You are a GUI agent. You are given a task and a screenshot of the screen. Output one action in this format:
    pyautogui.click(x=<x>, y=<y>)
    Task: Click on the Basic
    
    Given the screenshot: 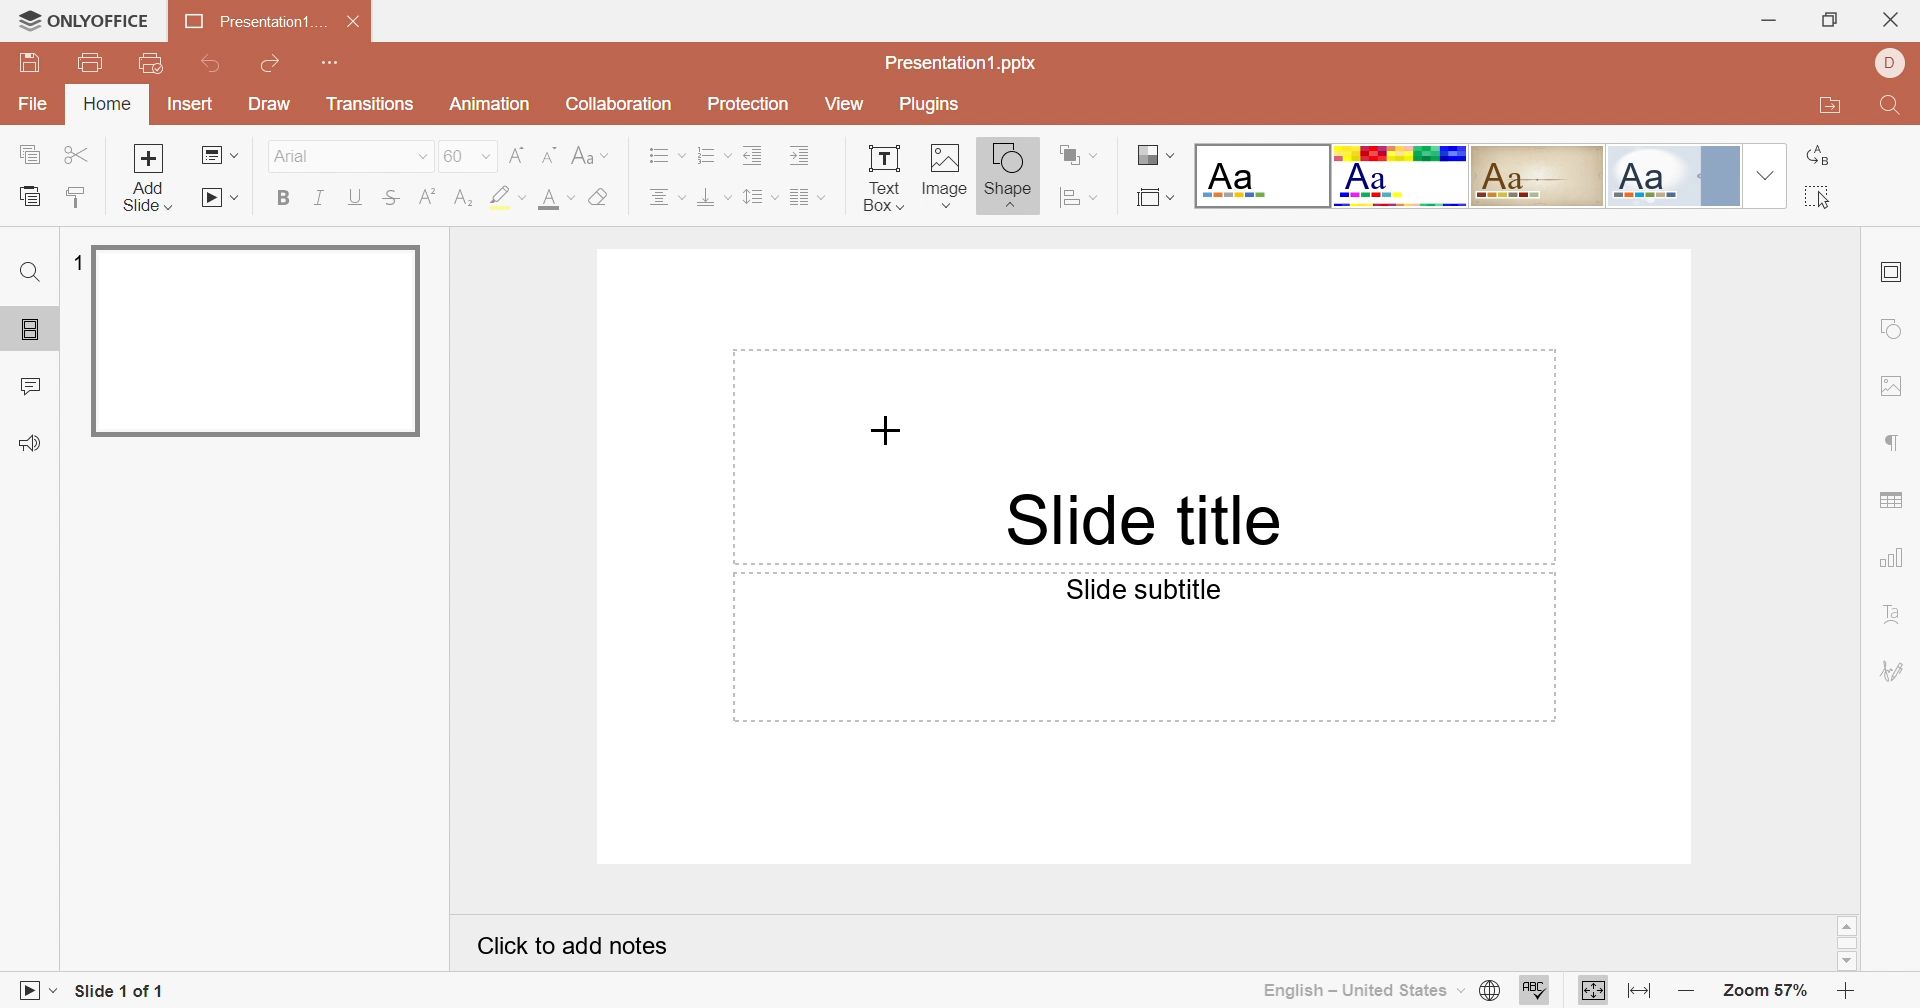 What is the action you would take?
    pyautogui.click(x=1403, y=179)
    